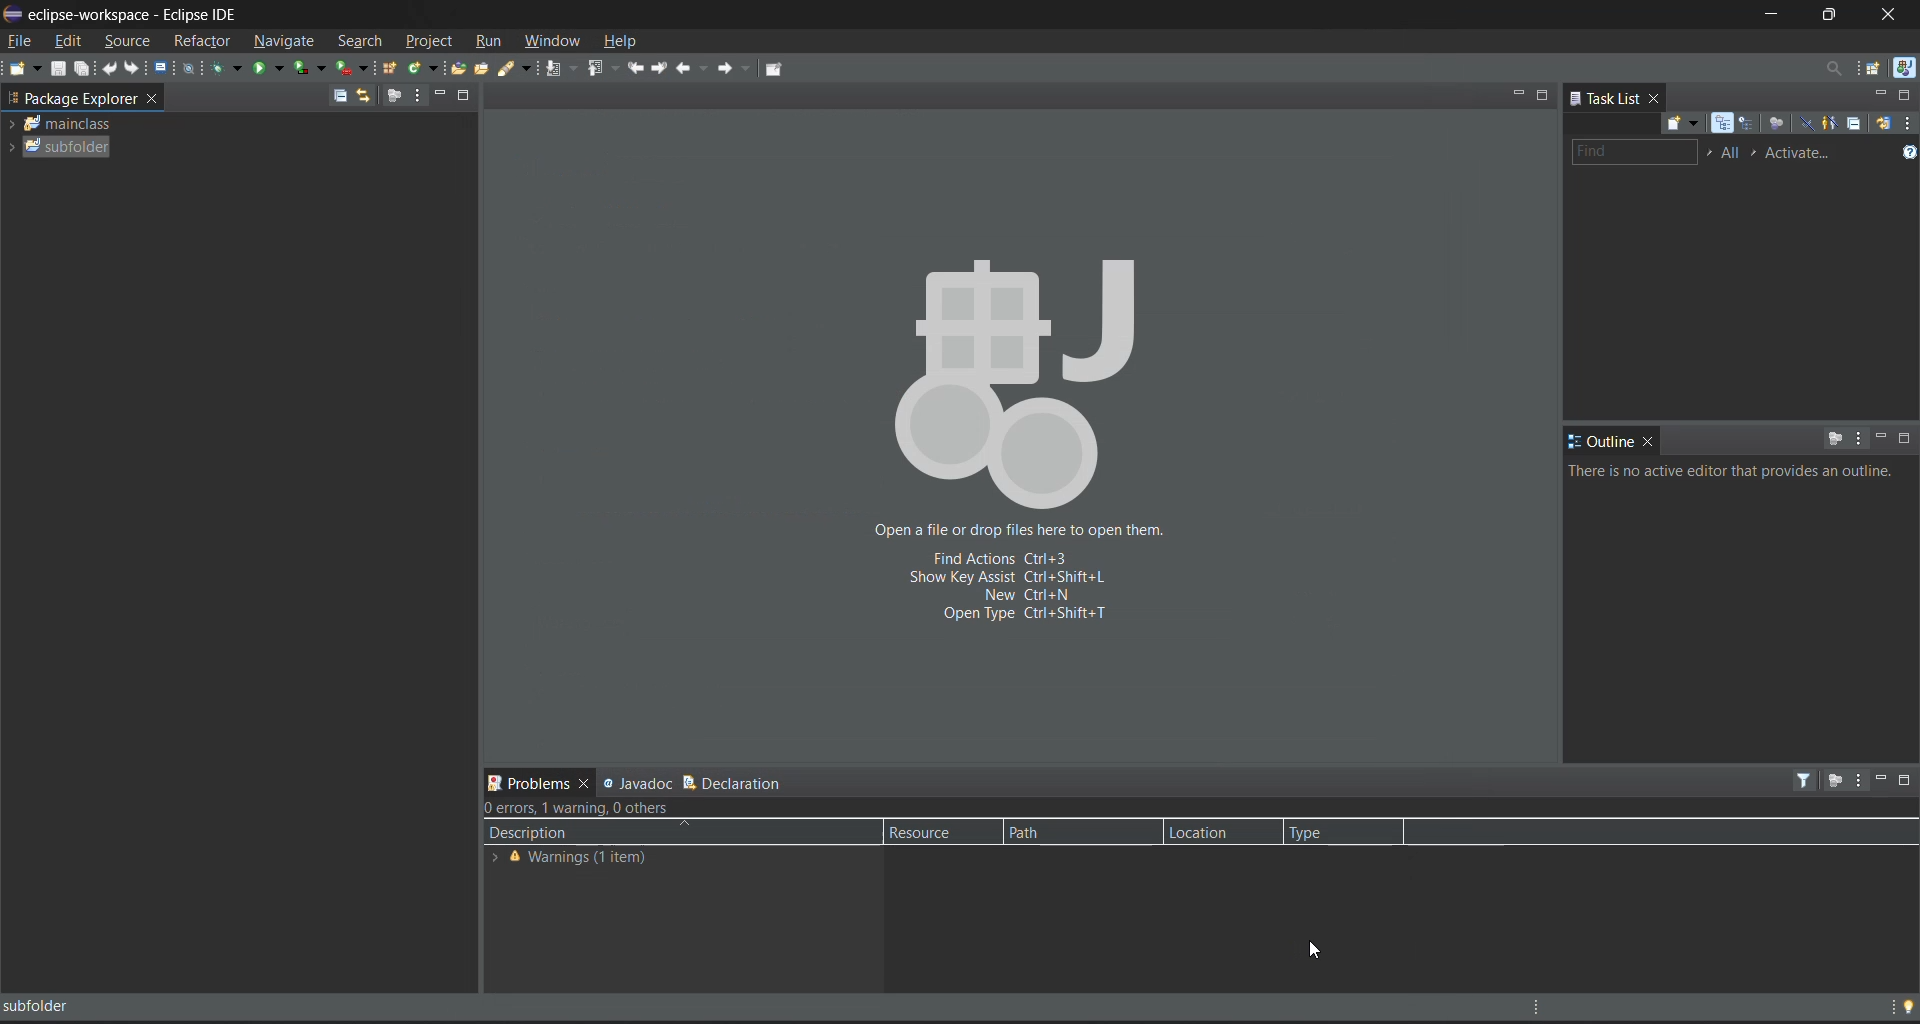 The image size is (1920, 1024). What do you see at coordinates (619, 44) in the screenshot?
I see `help` at bounding box center [619, 44].